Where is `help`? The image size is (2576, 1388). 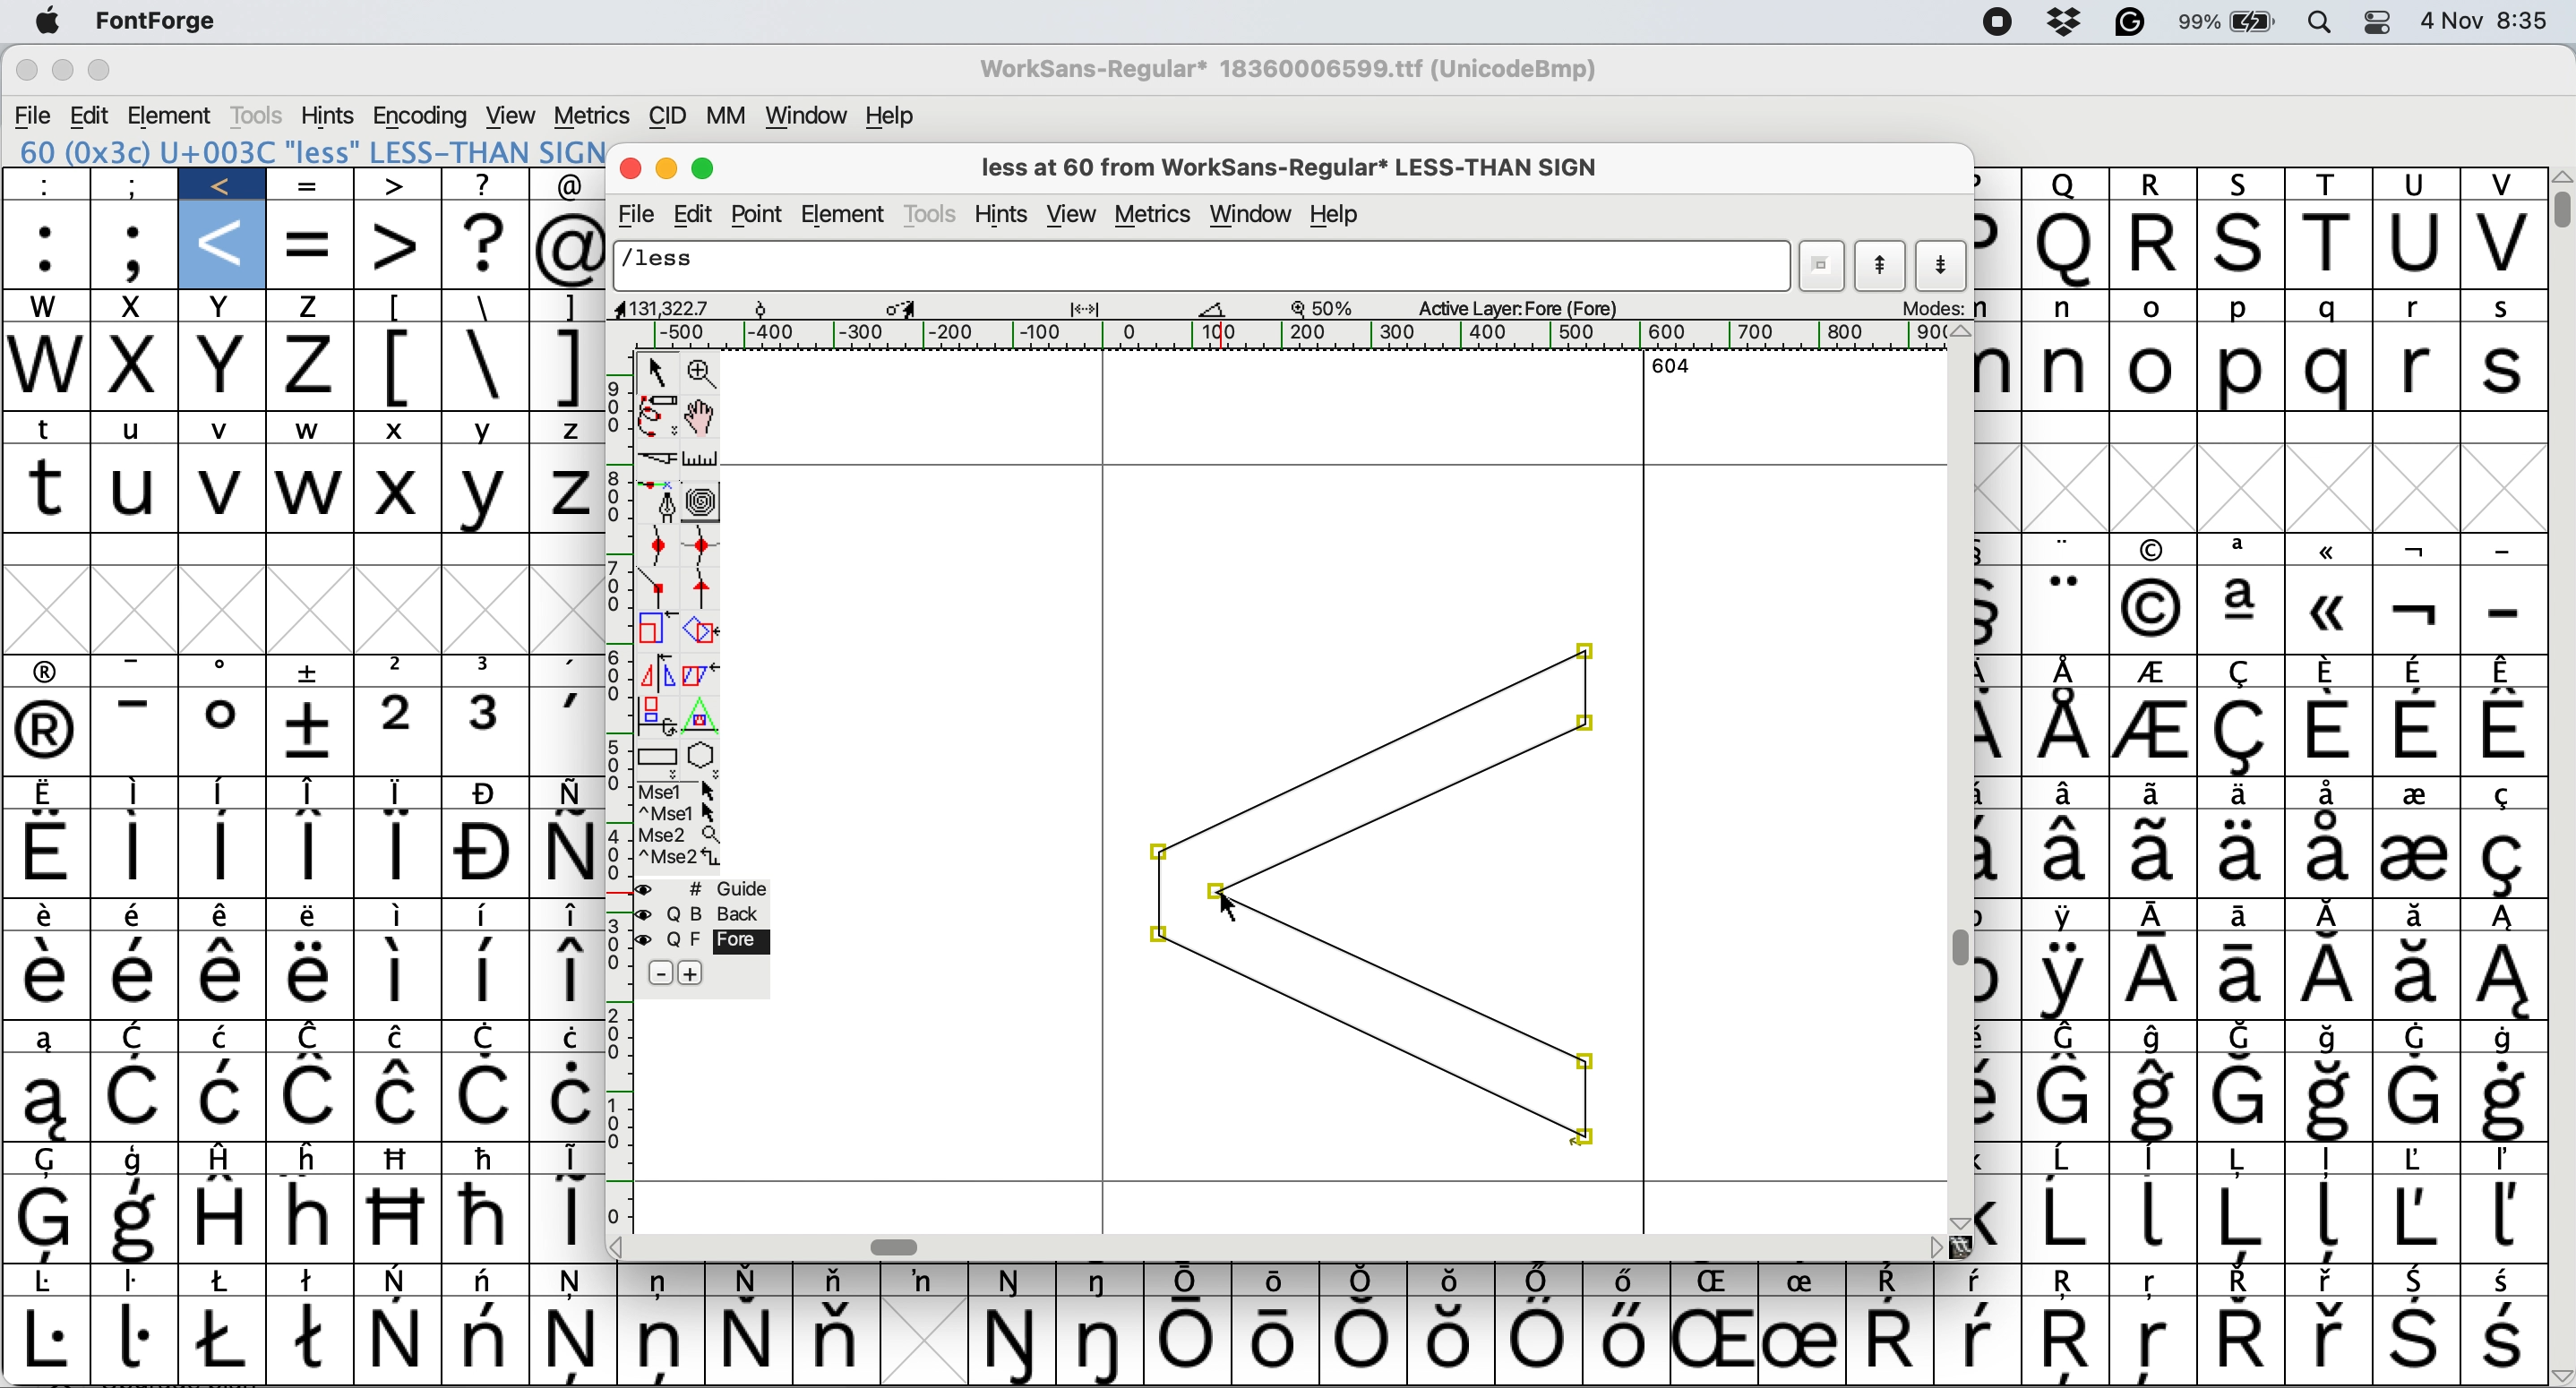 help is located at coordinates (890, 113).